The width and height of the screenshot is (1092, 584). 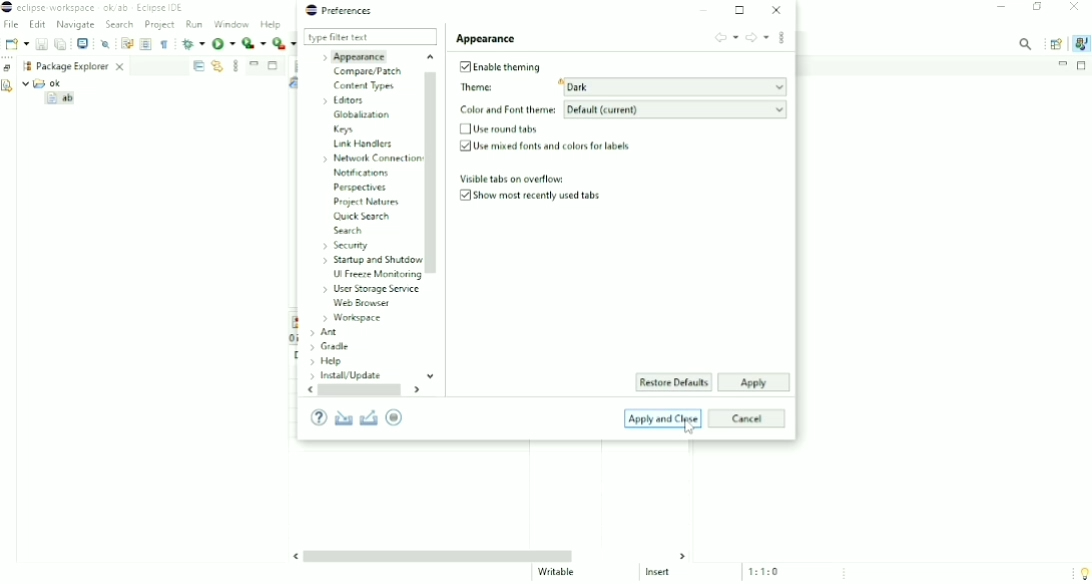 What do you see at coordinates (8, 88) in the screenshot?
I see `Declaration` at bounding box center [8, 88].